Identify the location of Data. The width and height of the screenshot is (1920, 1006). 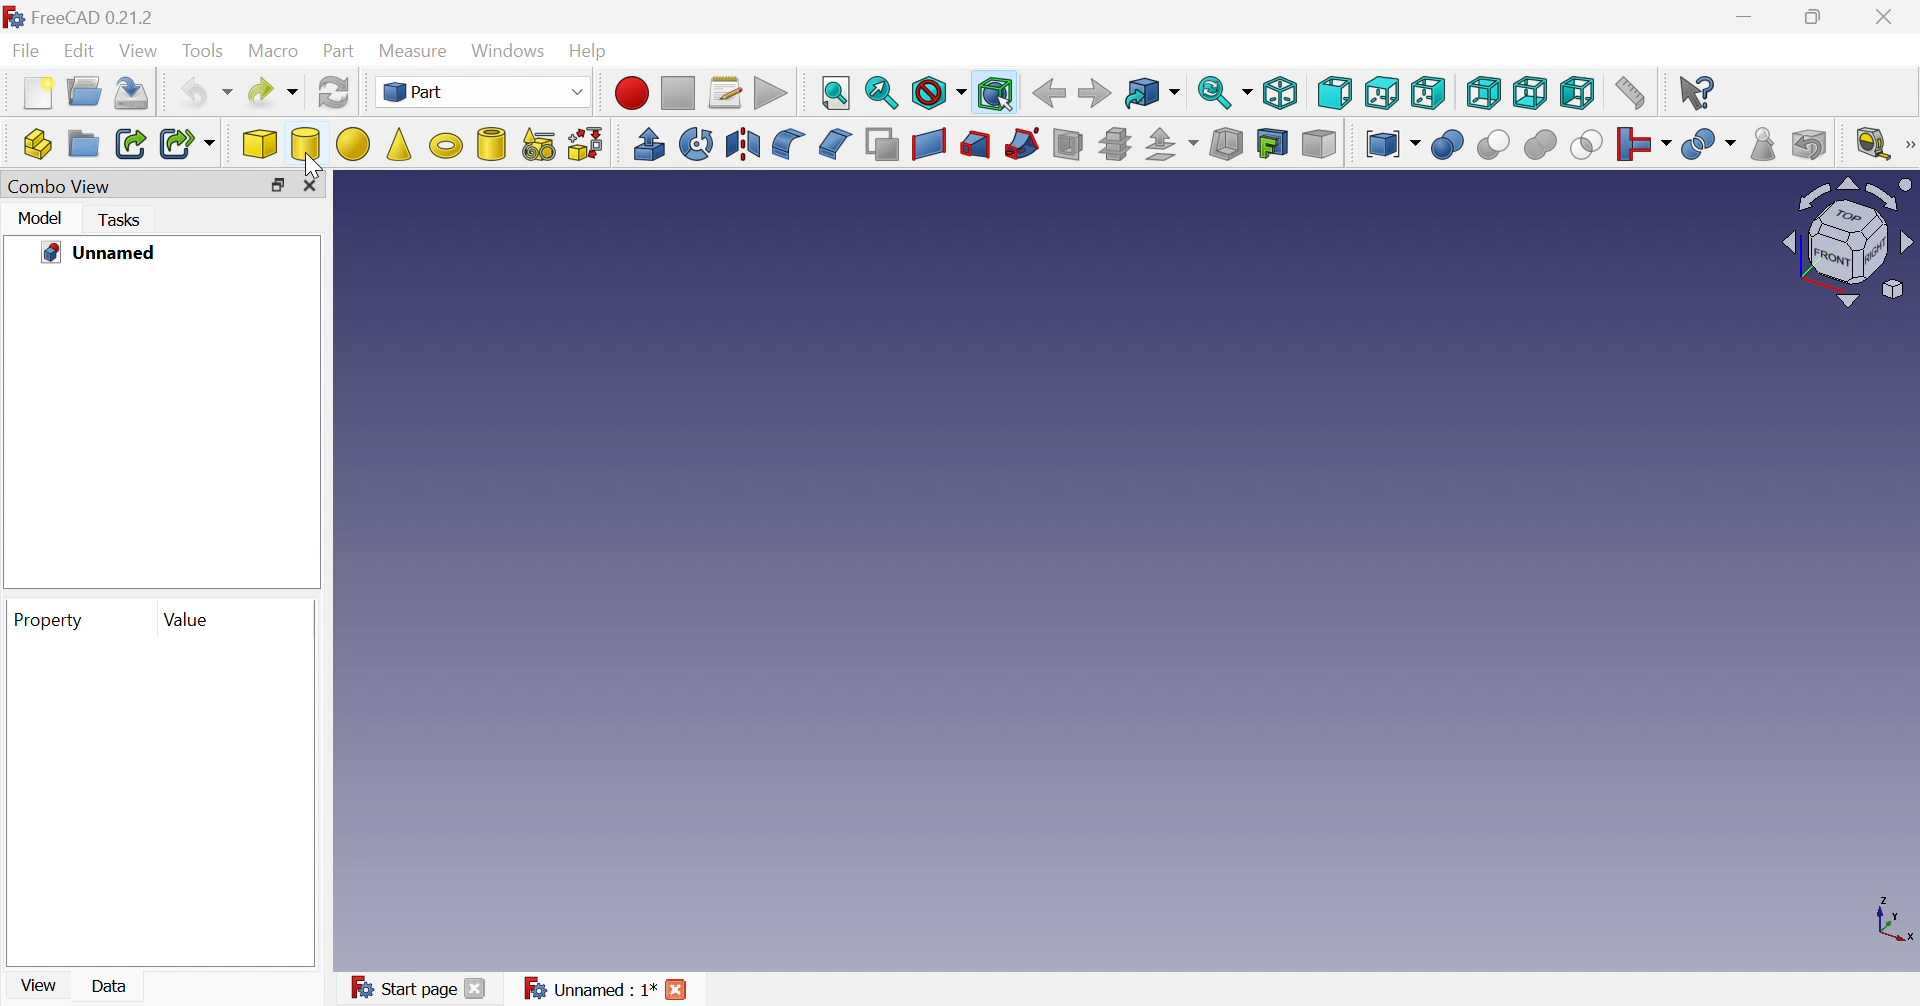
(113, 986).